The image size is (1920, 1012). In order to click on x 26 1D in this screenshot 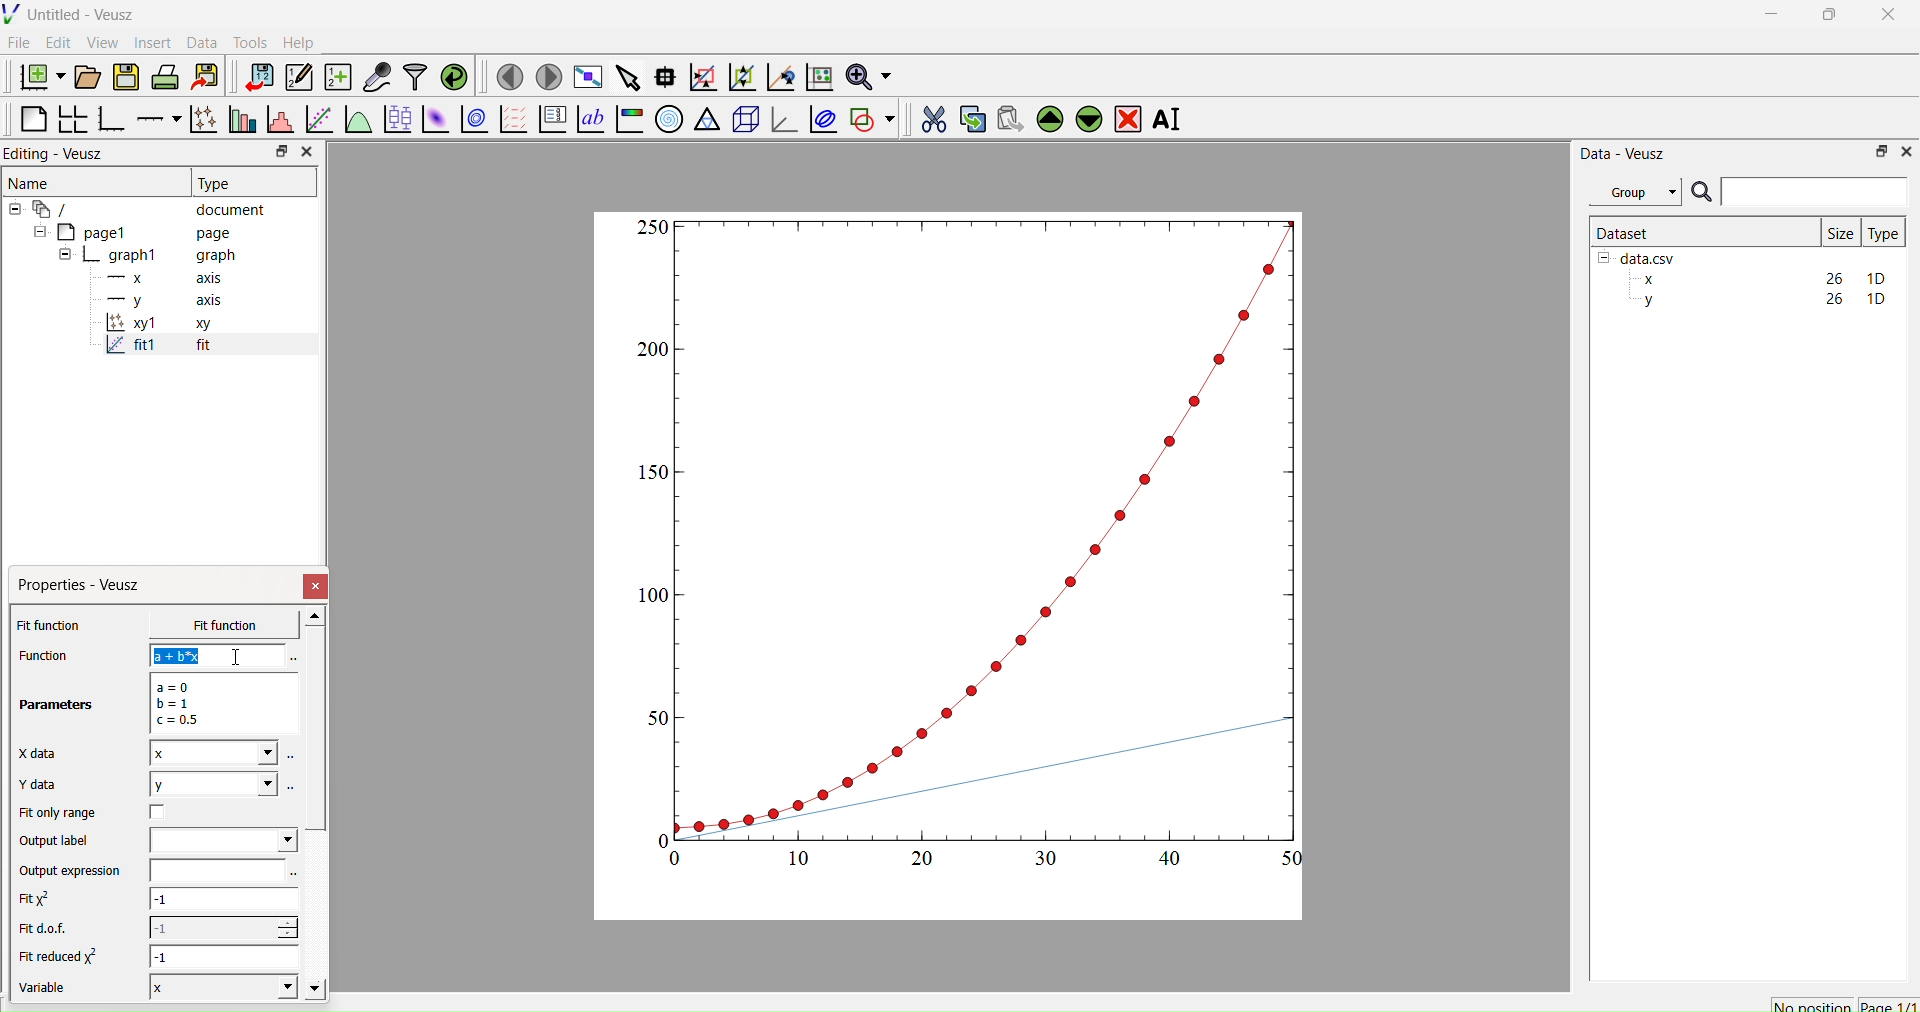, I will do `click(1759, 279)`.